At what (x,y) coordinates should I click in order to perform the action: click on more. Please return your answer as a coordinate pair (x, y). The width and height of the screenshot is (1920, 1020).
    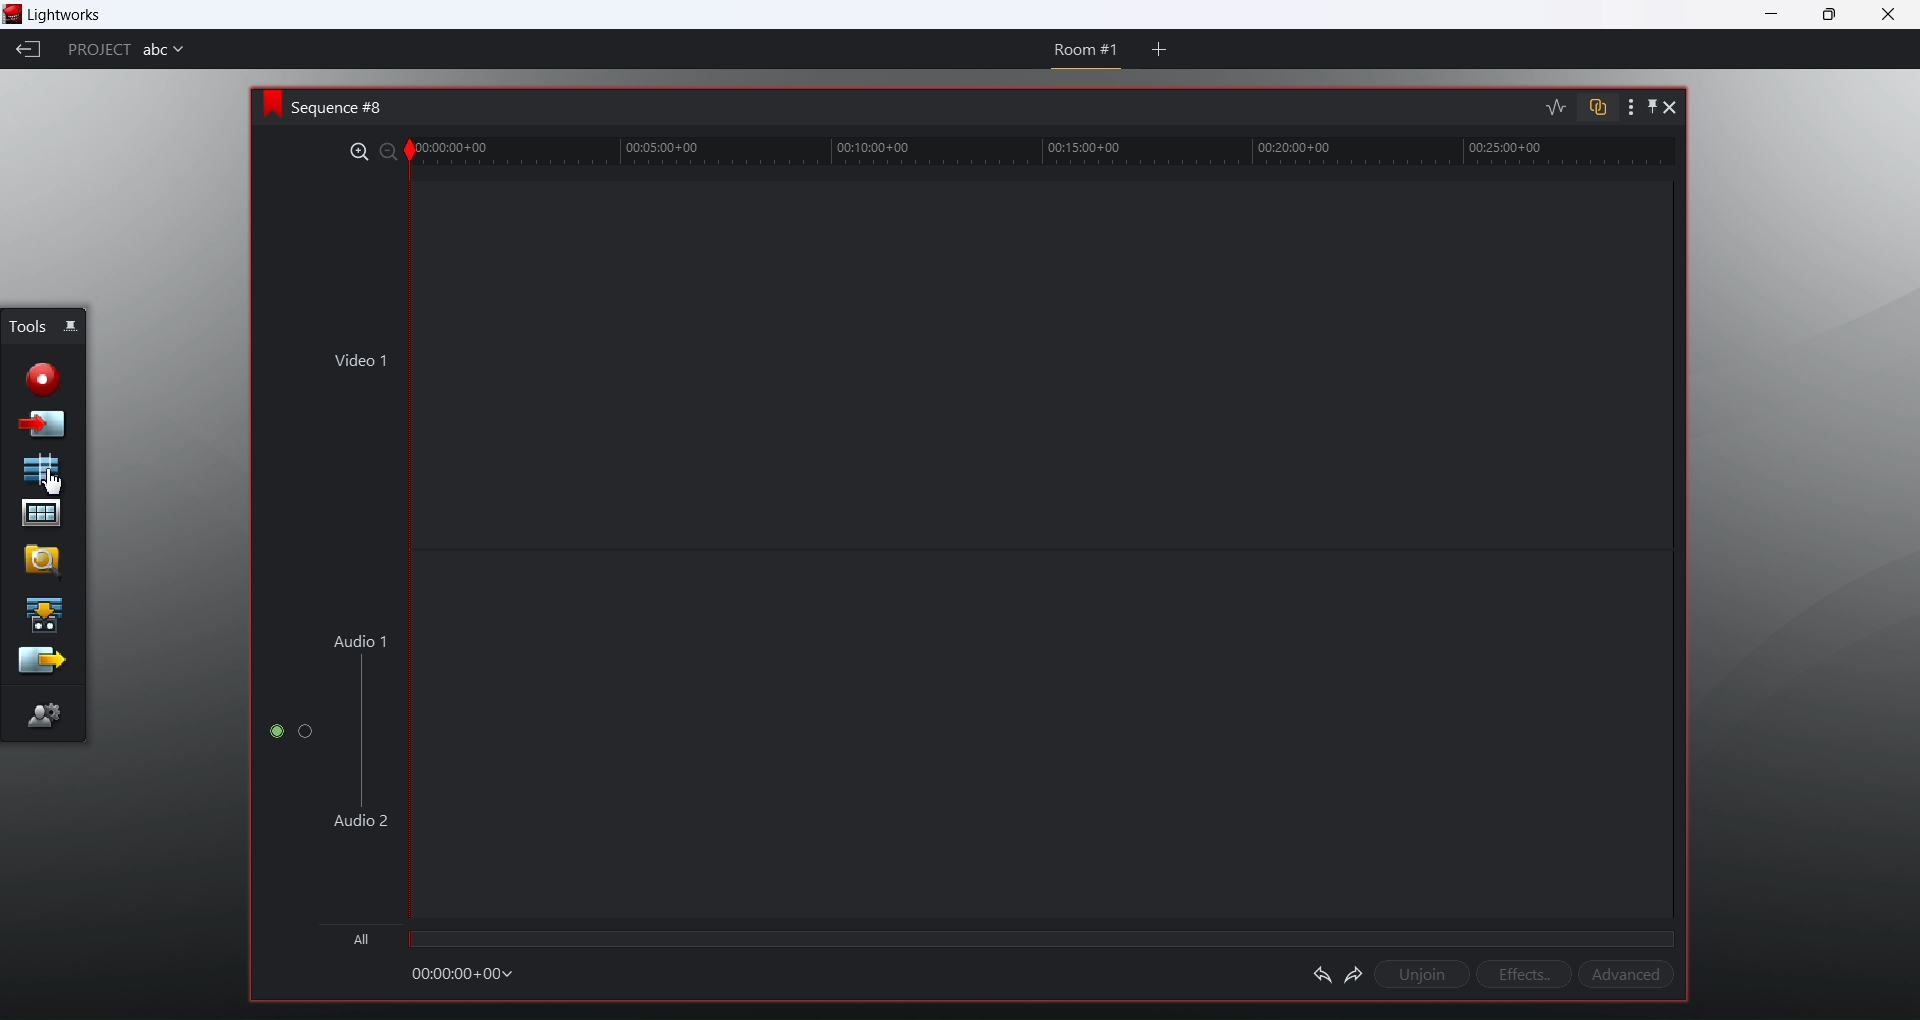
    Looking at the image, I should click on (1622, 107).